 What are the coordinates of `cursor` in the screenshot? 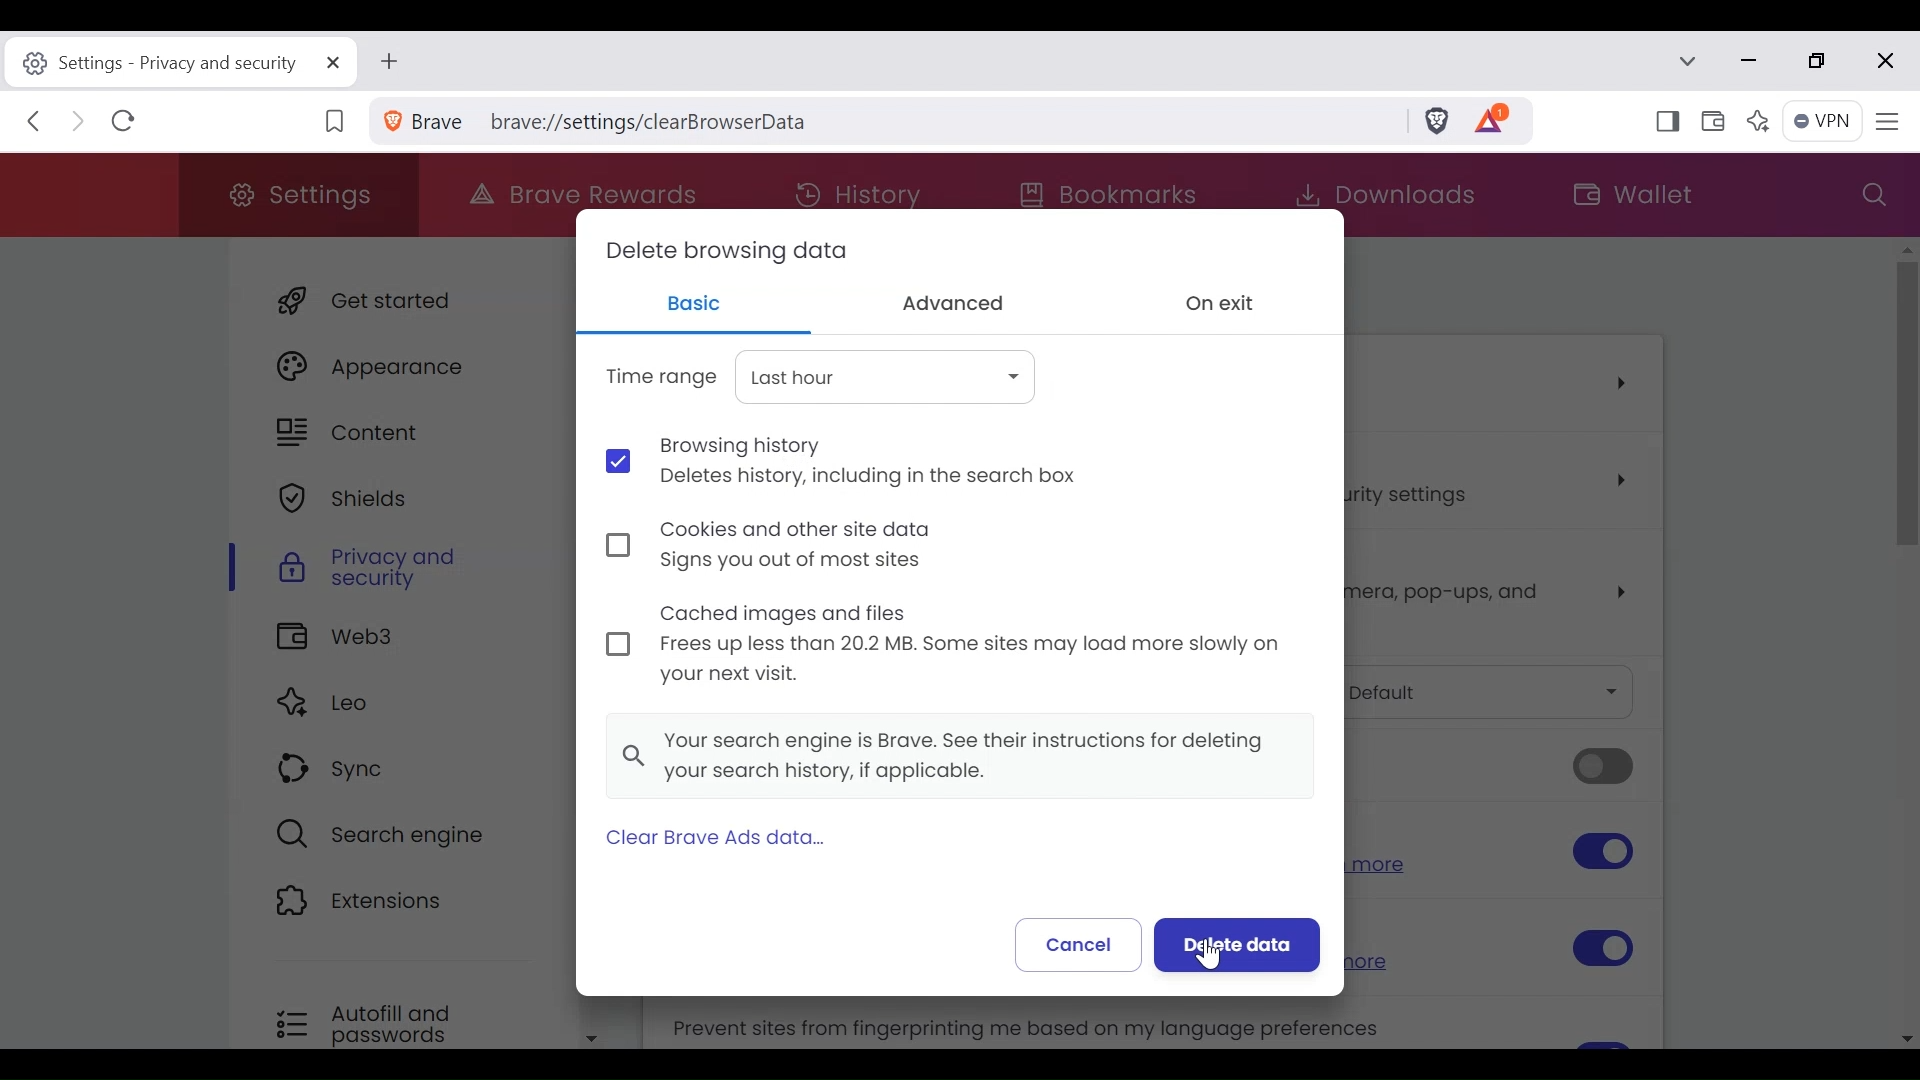 It's located at (1216, 958).